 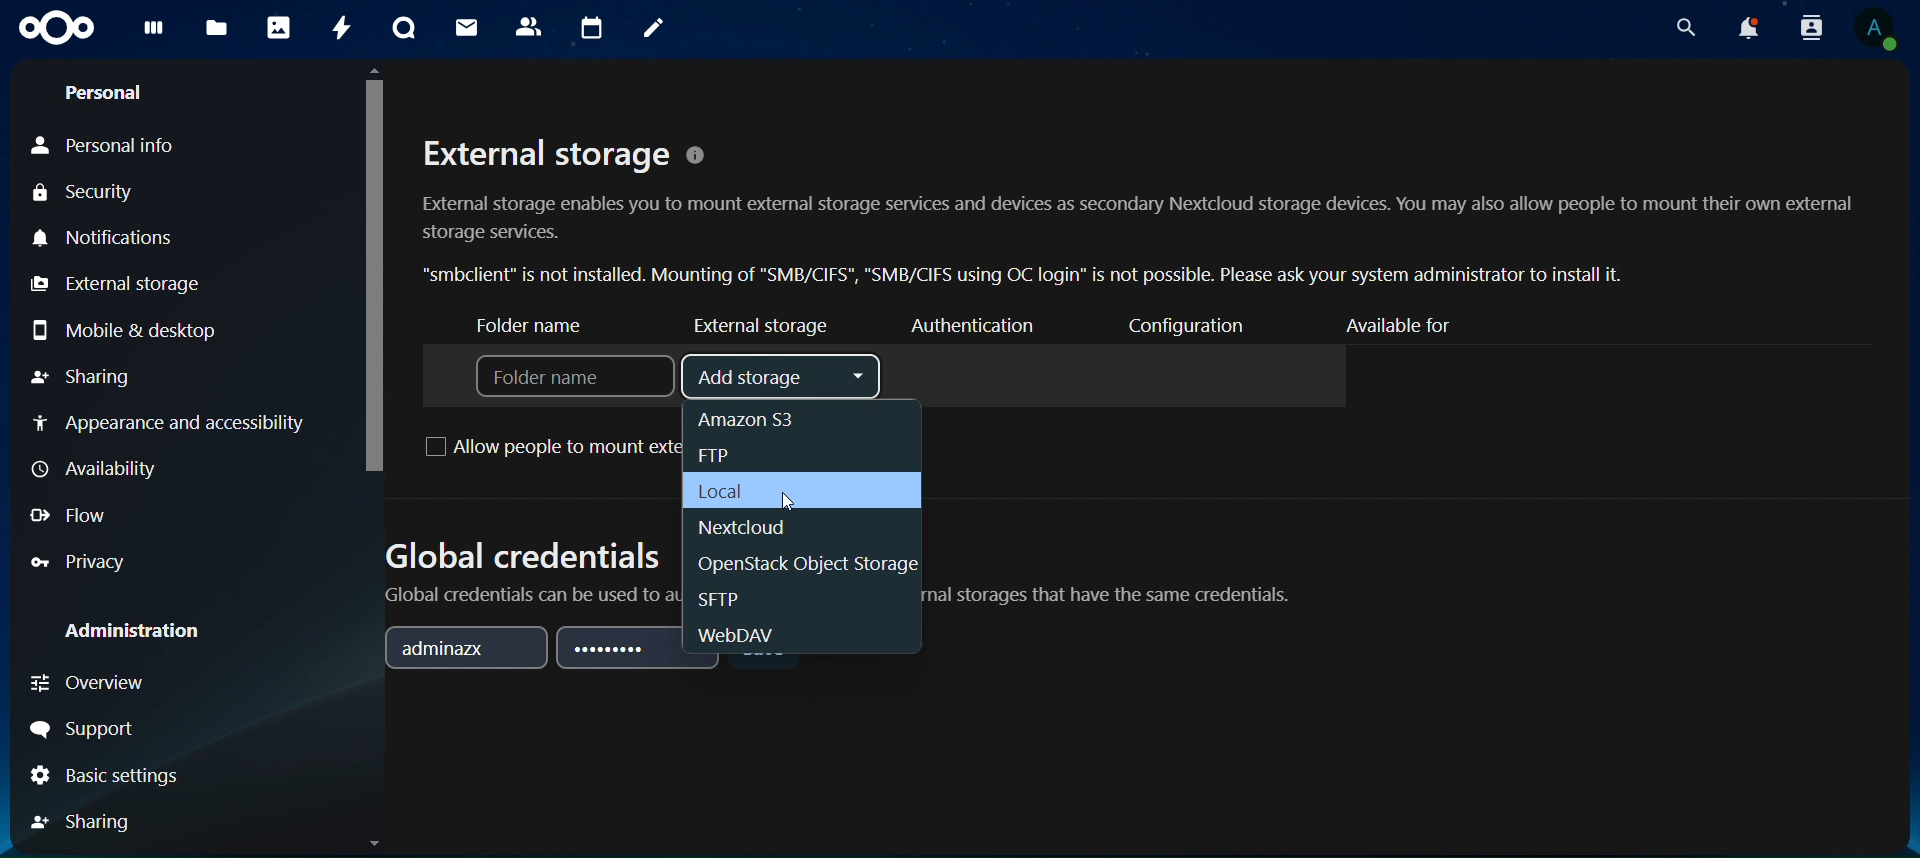 I want to click on SFTP, so click(x=724, y=601).